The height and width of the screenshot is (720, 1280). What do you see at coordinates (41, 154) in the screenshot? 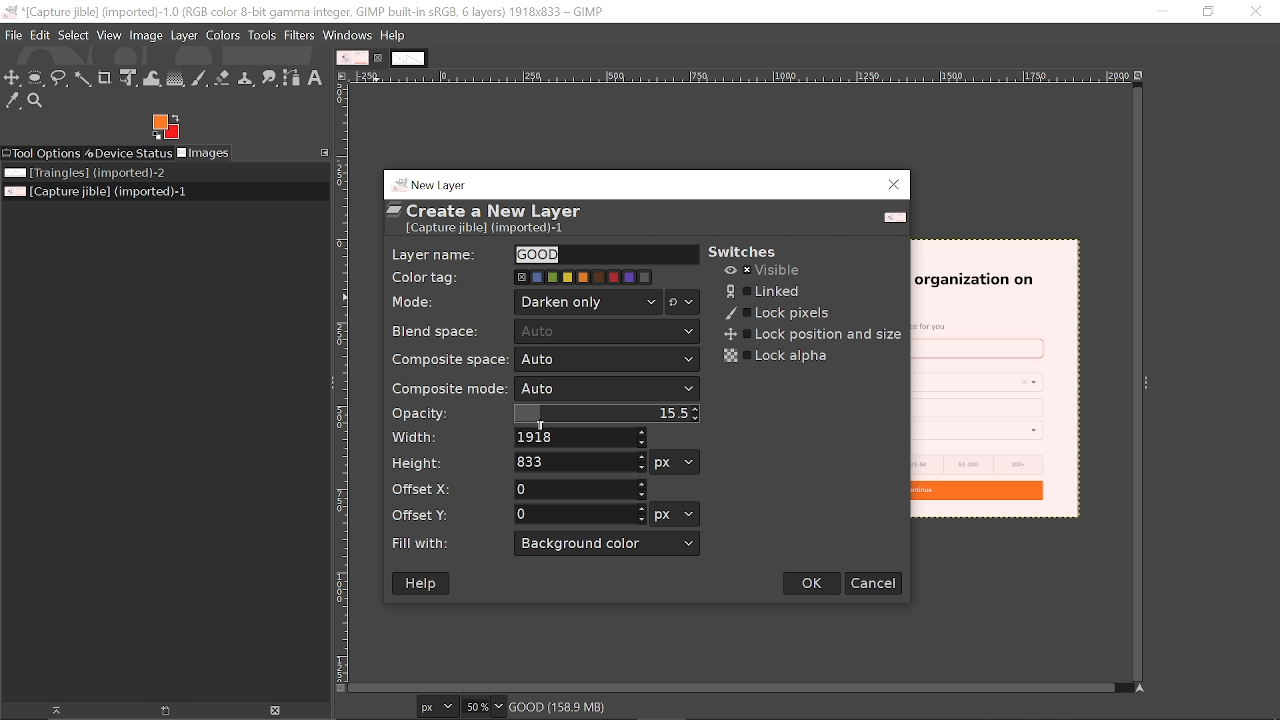
I see `Tool options` at bounding box center [41, 154].